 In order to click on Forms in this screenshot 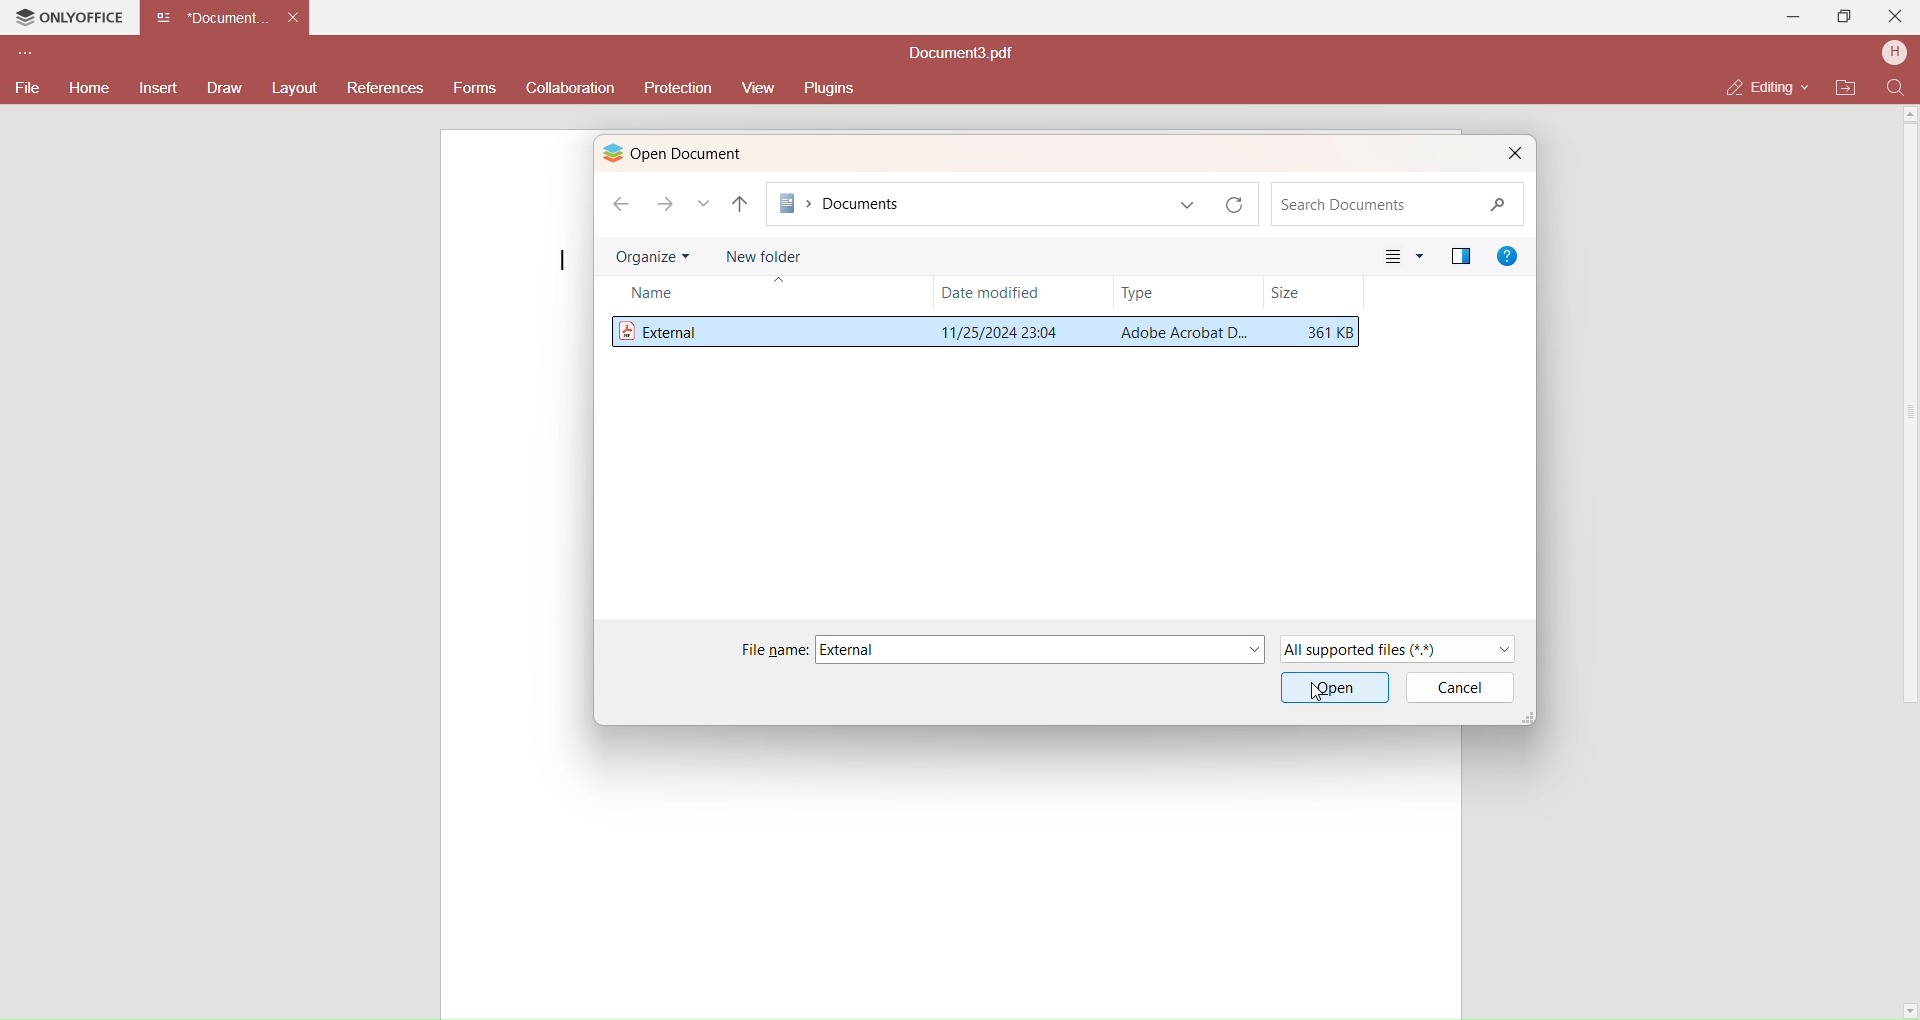, I will do `click(475, 90)`.